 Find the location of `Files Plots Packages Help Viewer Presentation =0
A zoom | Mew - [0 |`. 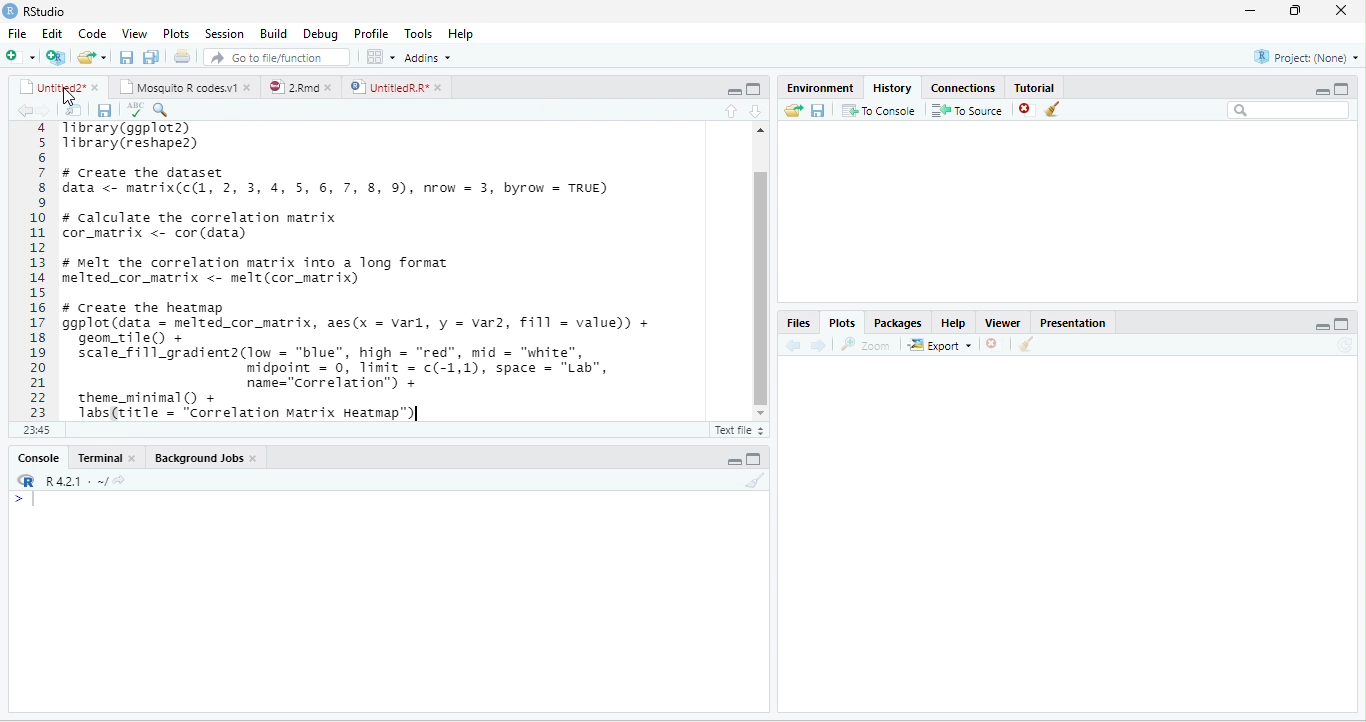

Files Plots Packages Help Viewer Presentation =0
A zoom | Mew - [0 | is located at coordinates (358, 270).